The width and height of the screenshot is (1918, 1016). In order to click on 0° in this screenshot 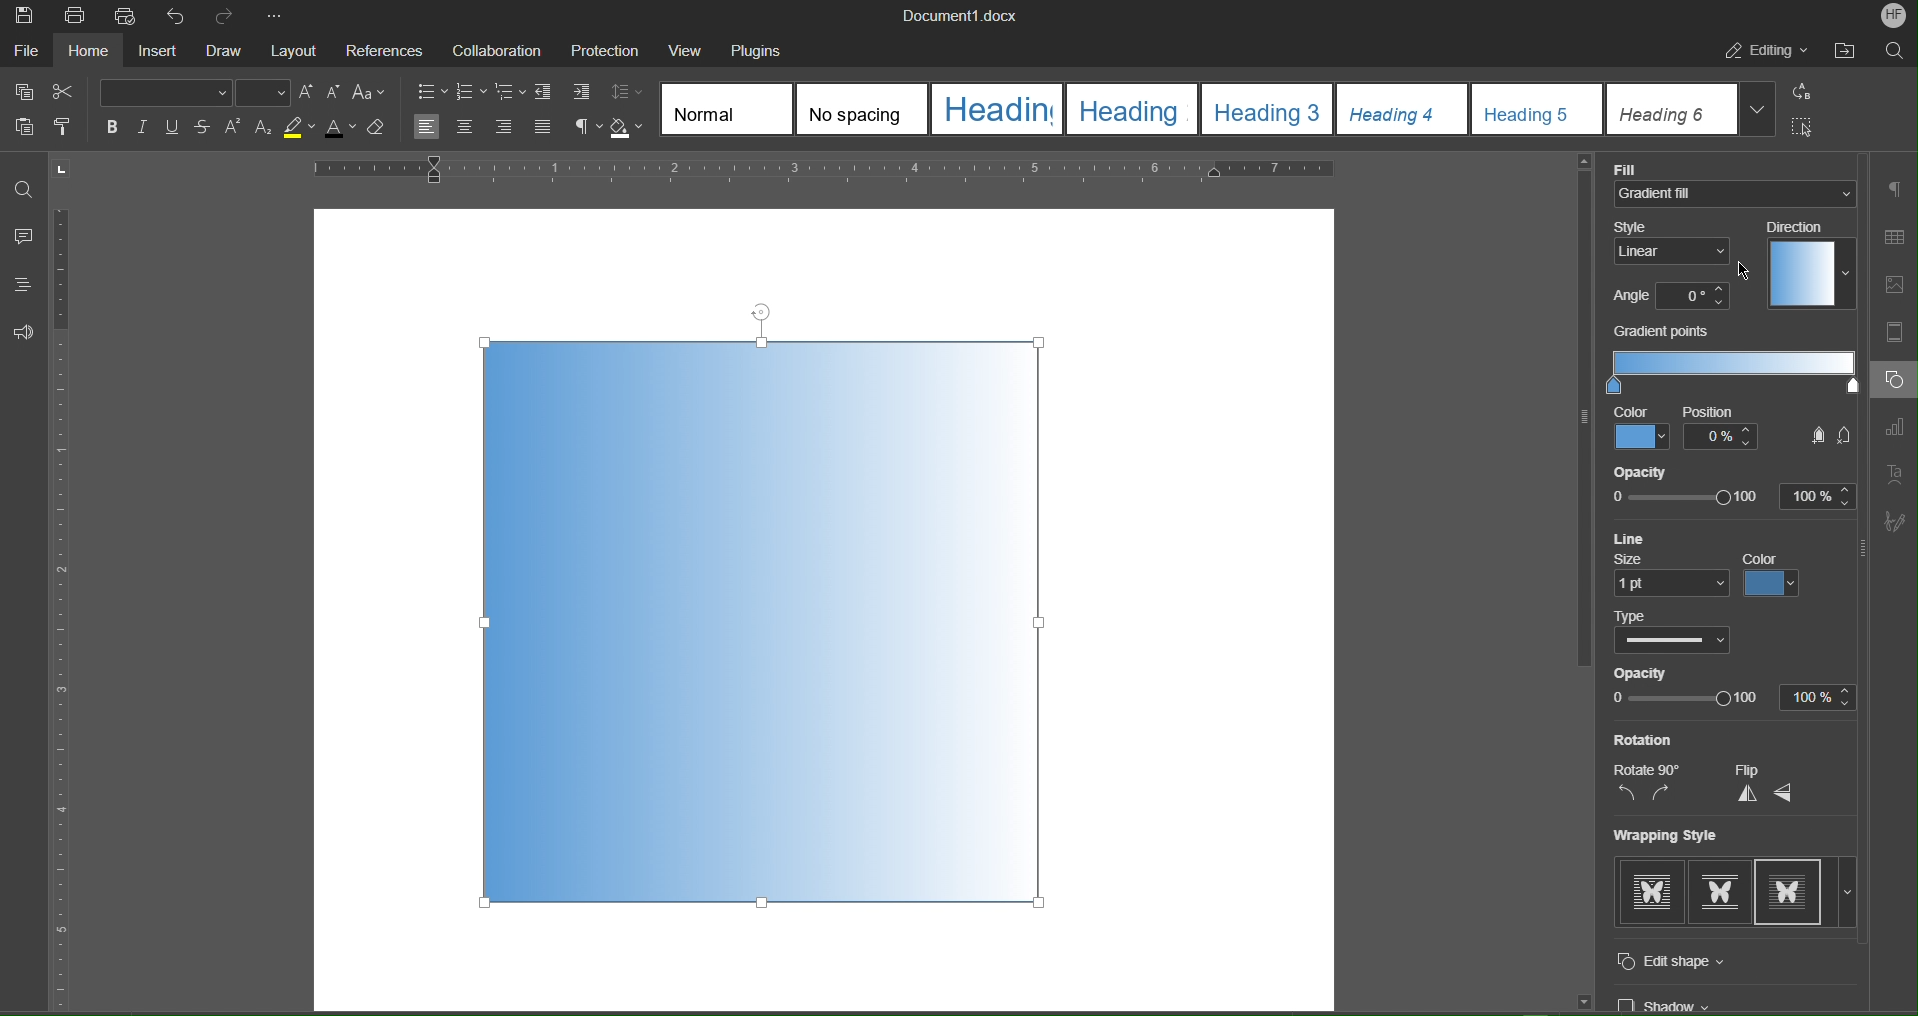, I will do `click(1694, 296)`.